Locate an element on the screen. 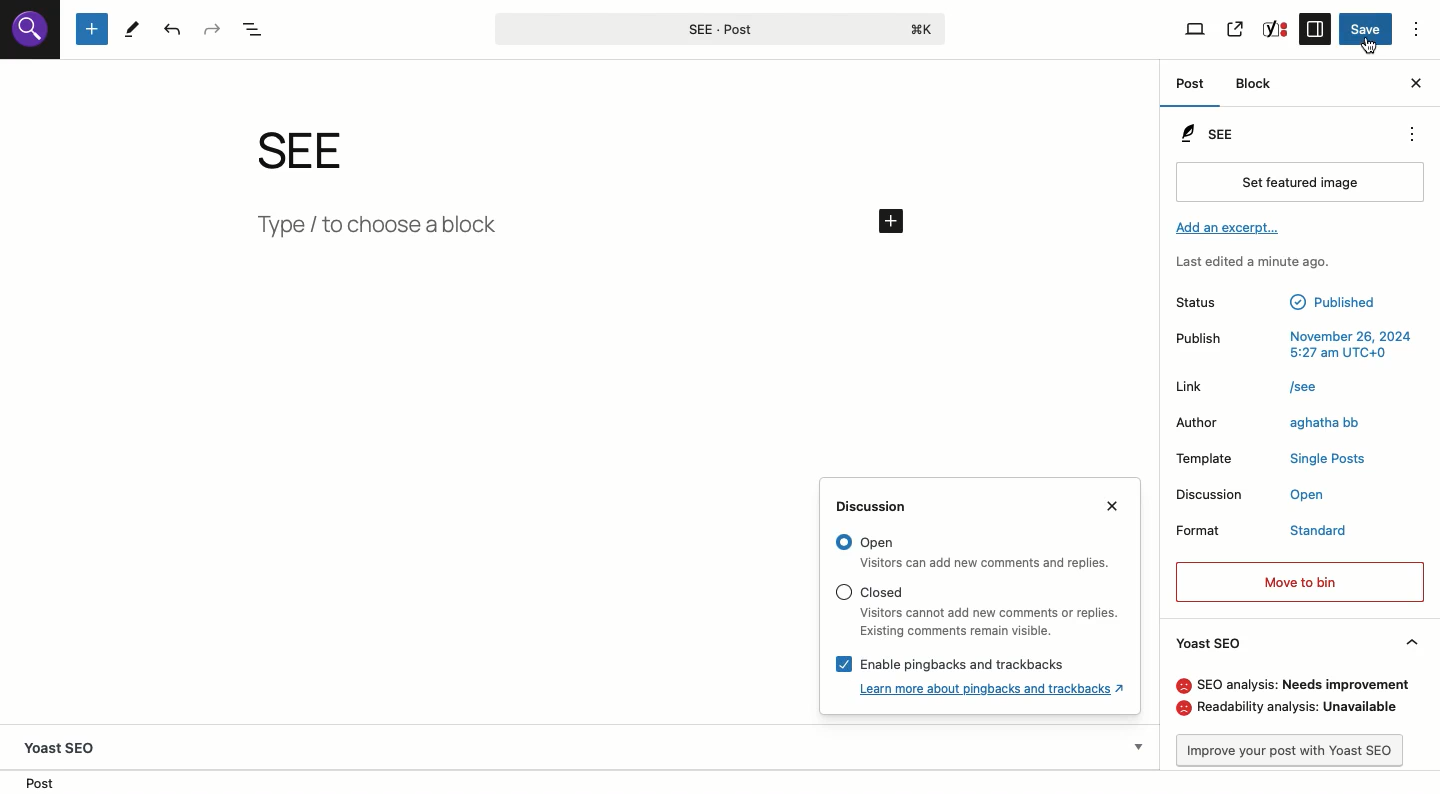  Redo is located at coordinates (212, 28).